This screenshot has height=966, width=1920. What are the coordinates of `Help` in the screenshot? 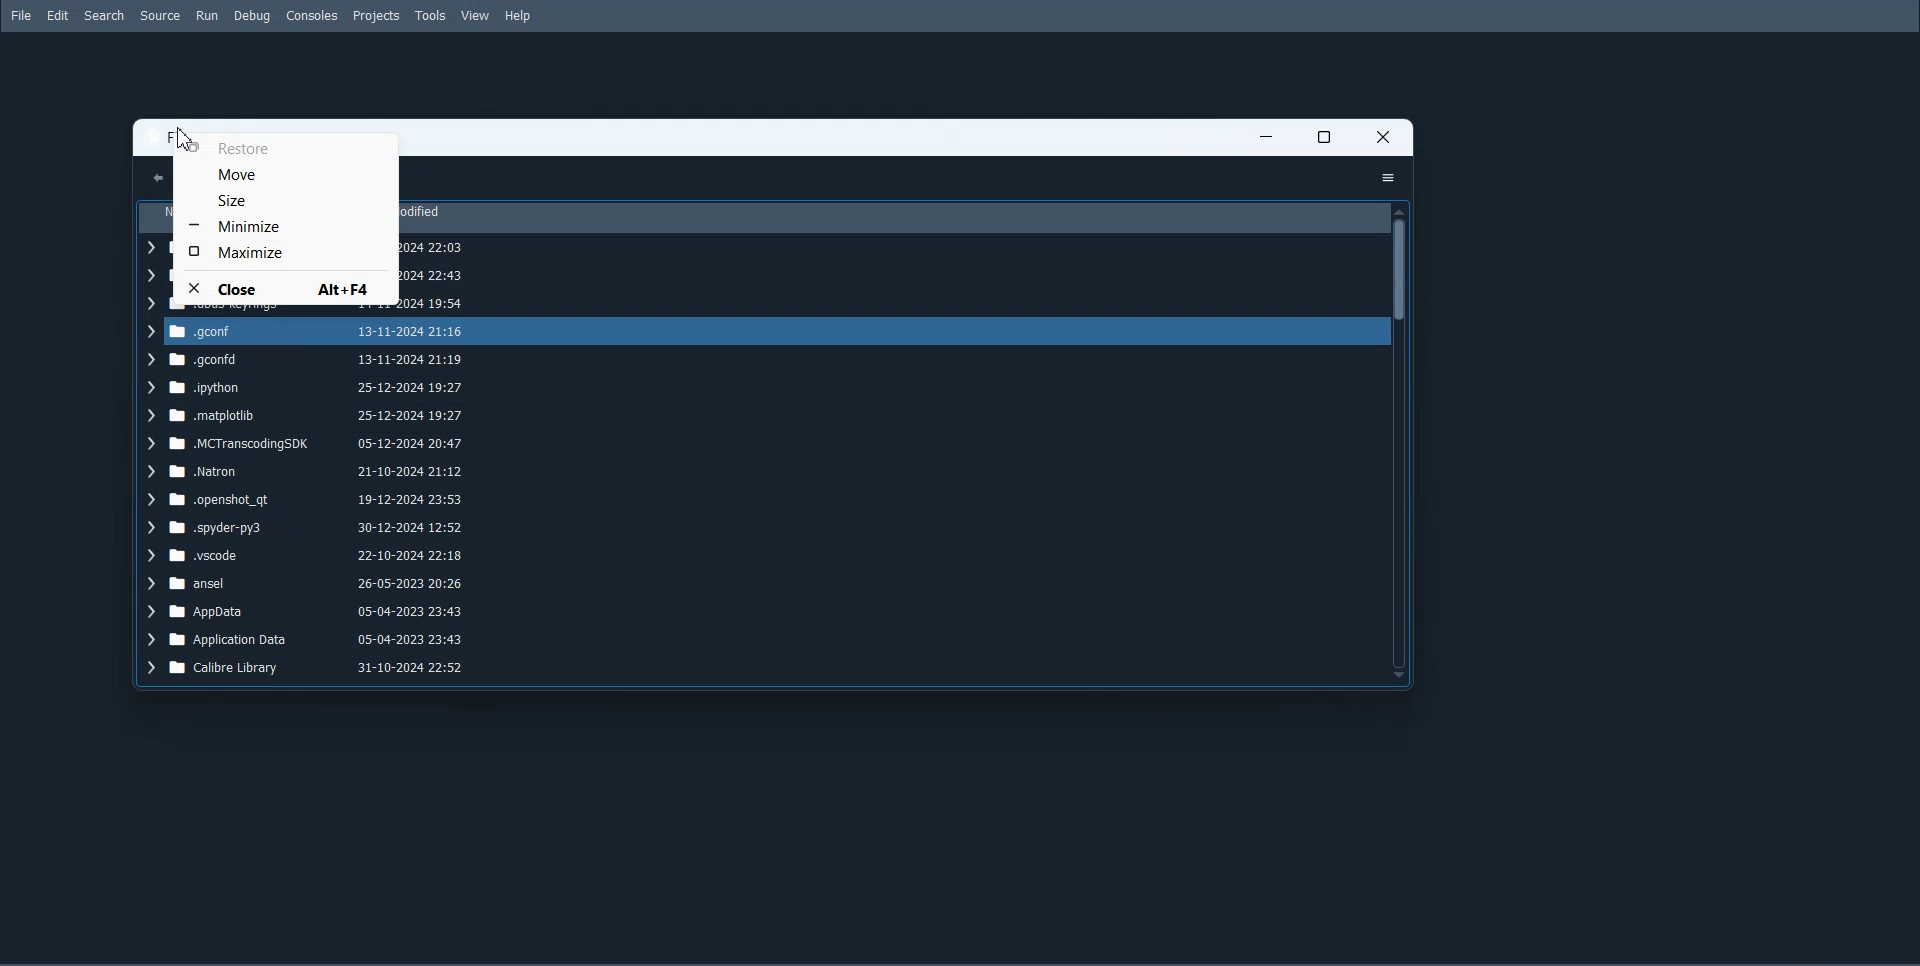 It's located at (519, 15).